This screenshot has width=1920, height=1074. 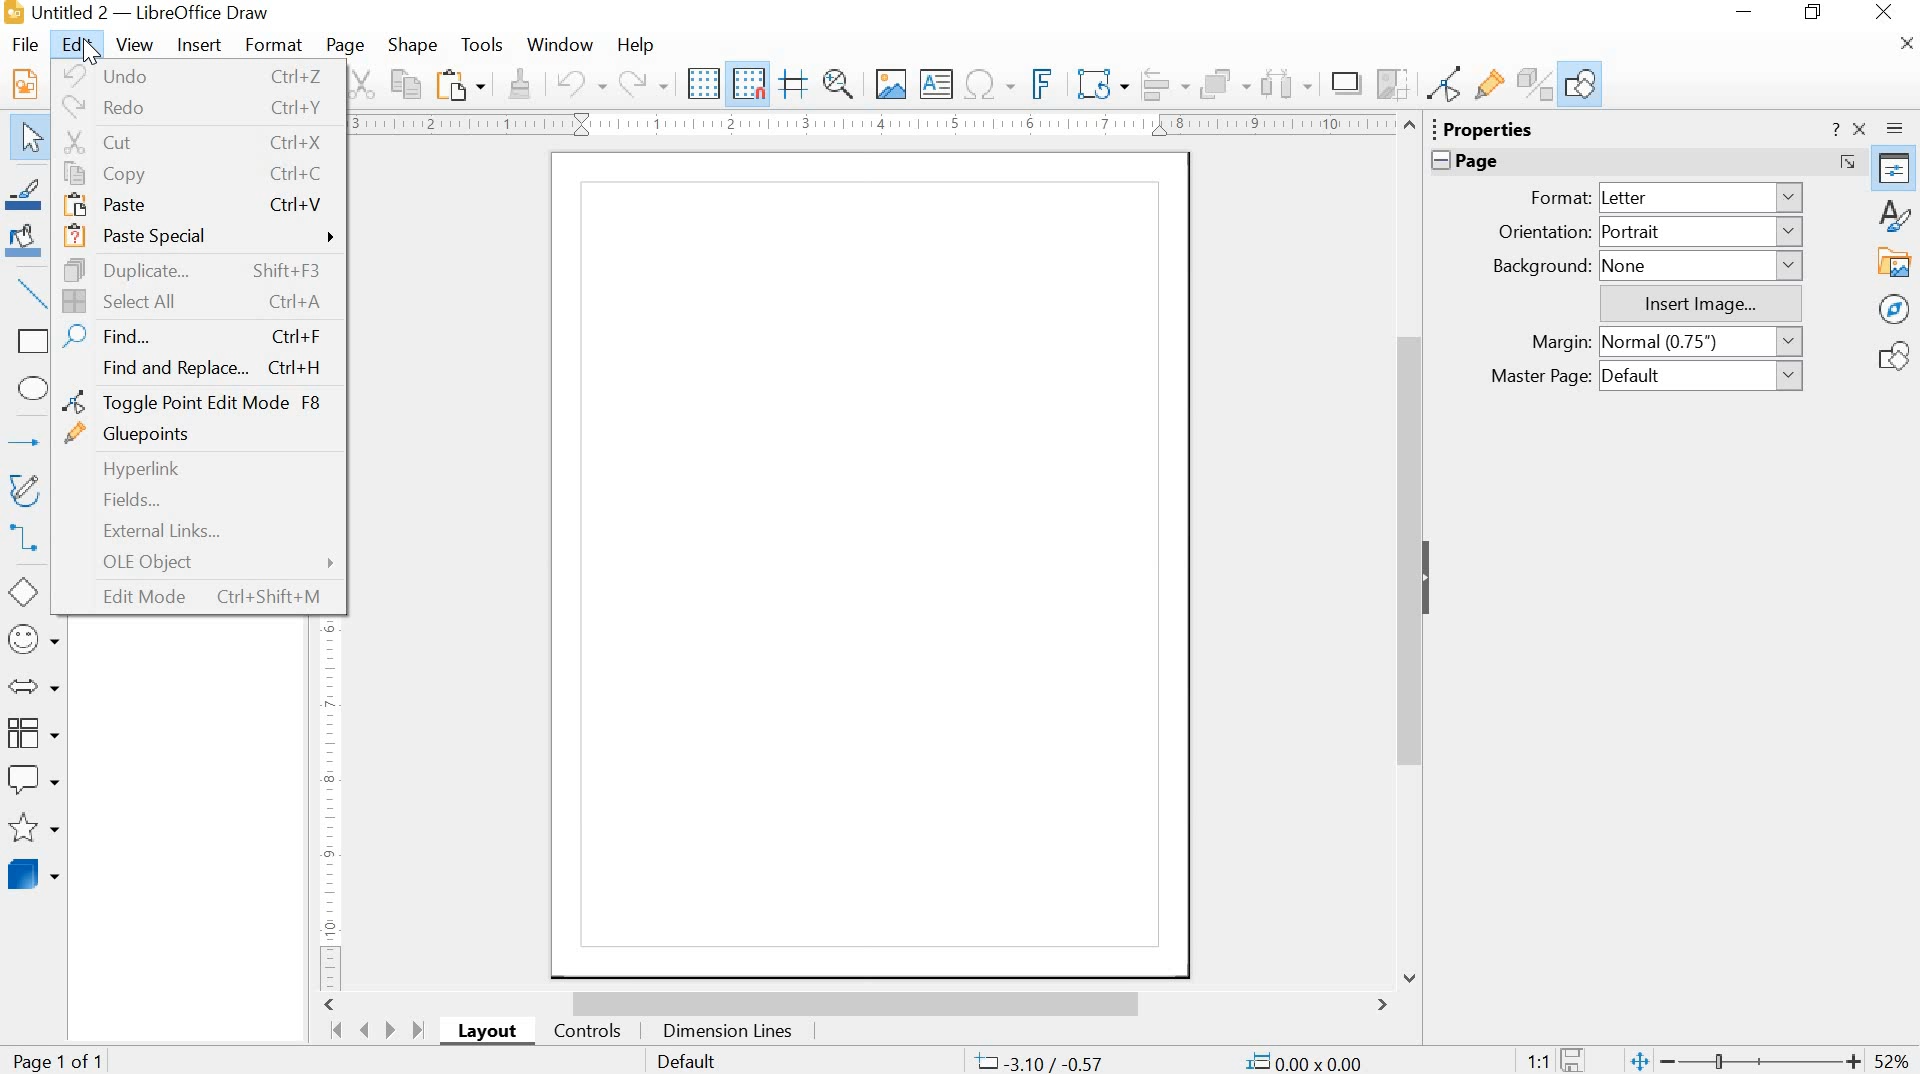 I want to click on Tools, so click(x=479, y=44).